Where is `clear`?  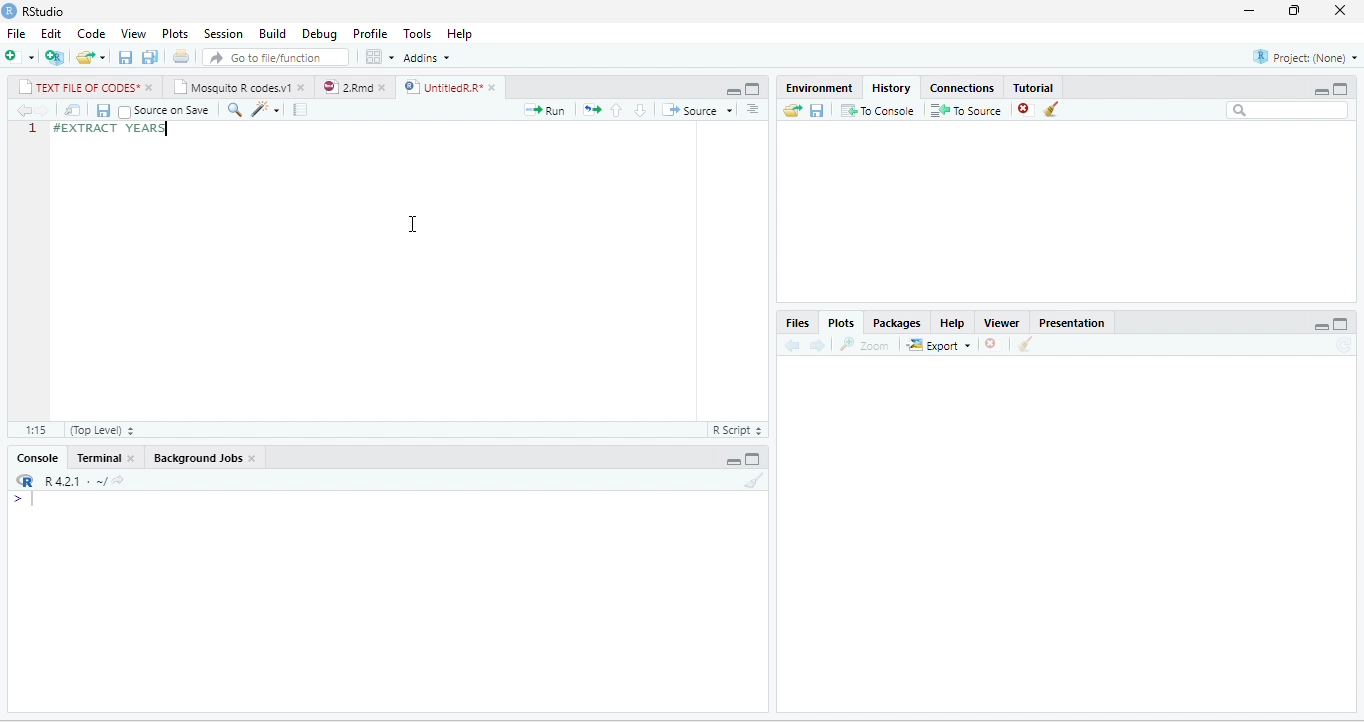
clear is located at coordinates (755, 480).